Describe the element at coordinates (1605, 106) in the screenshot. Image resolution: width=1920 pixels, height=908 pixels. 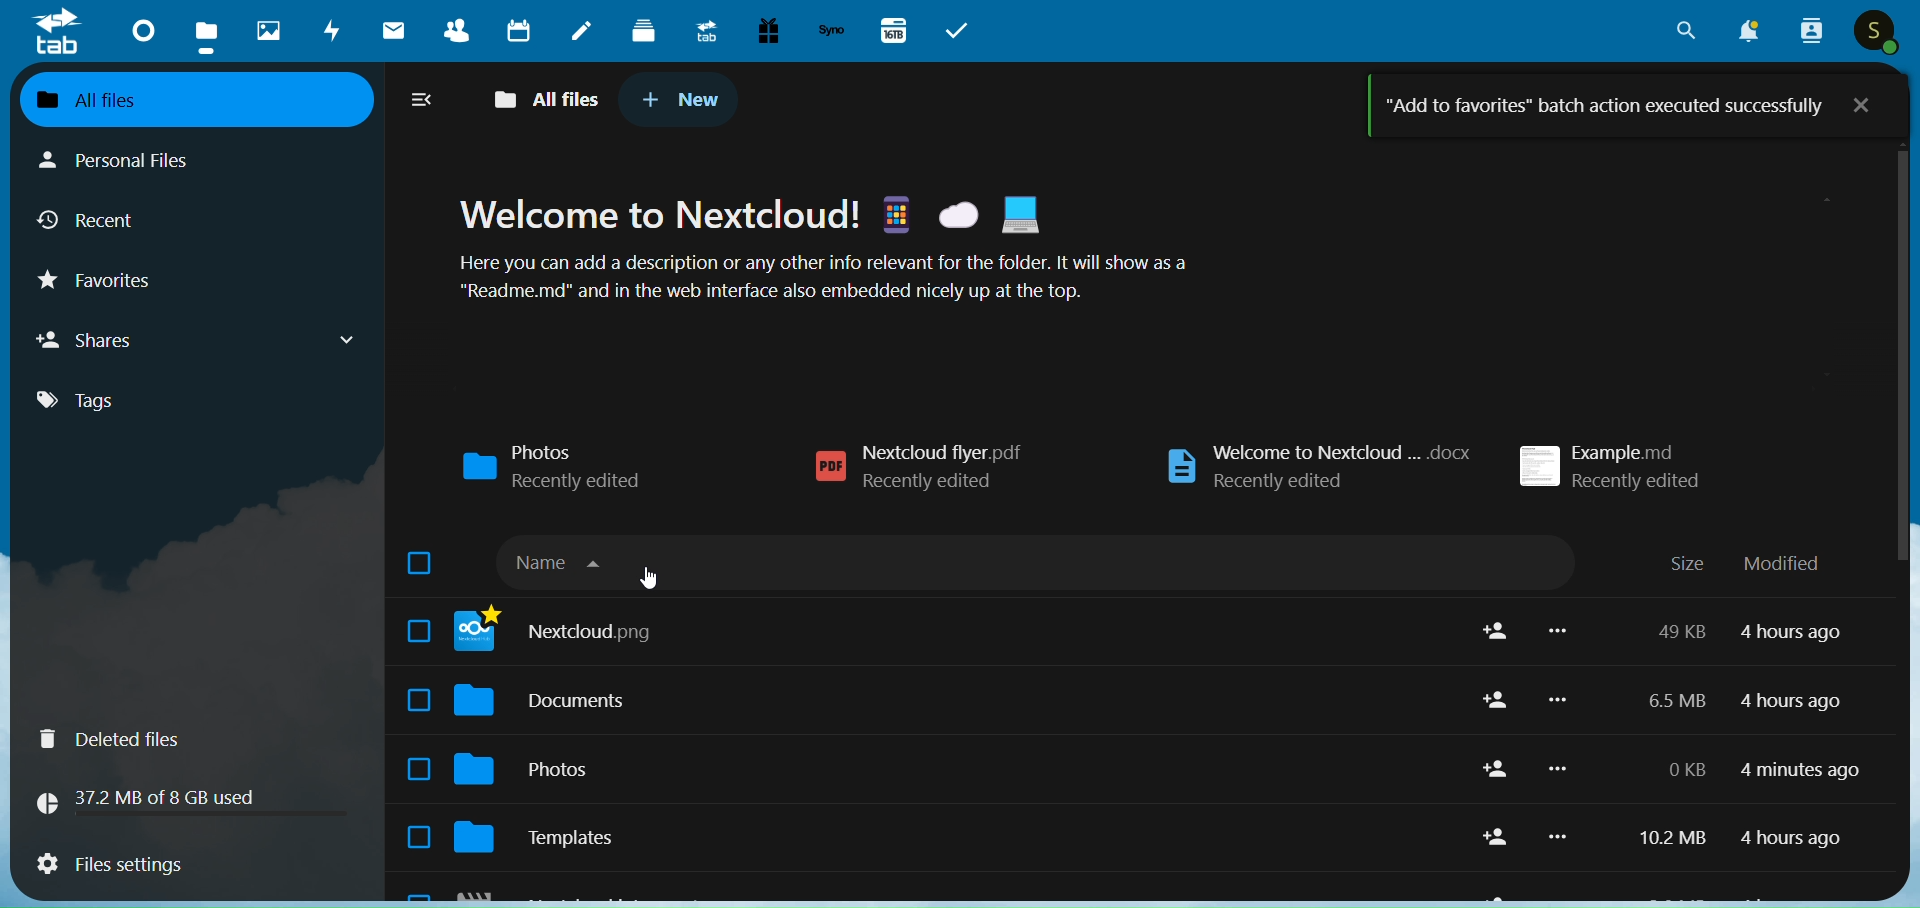
I see `"Add to favorites” batch action executed successfully` at that location.